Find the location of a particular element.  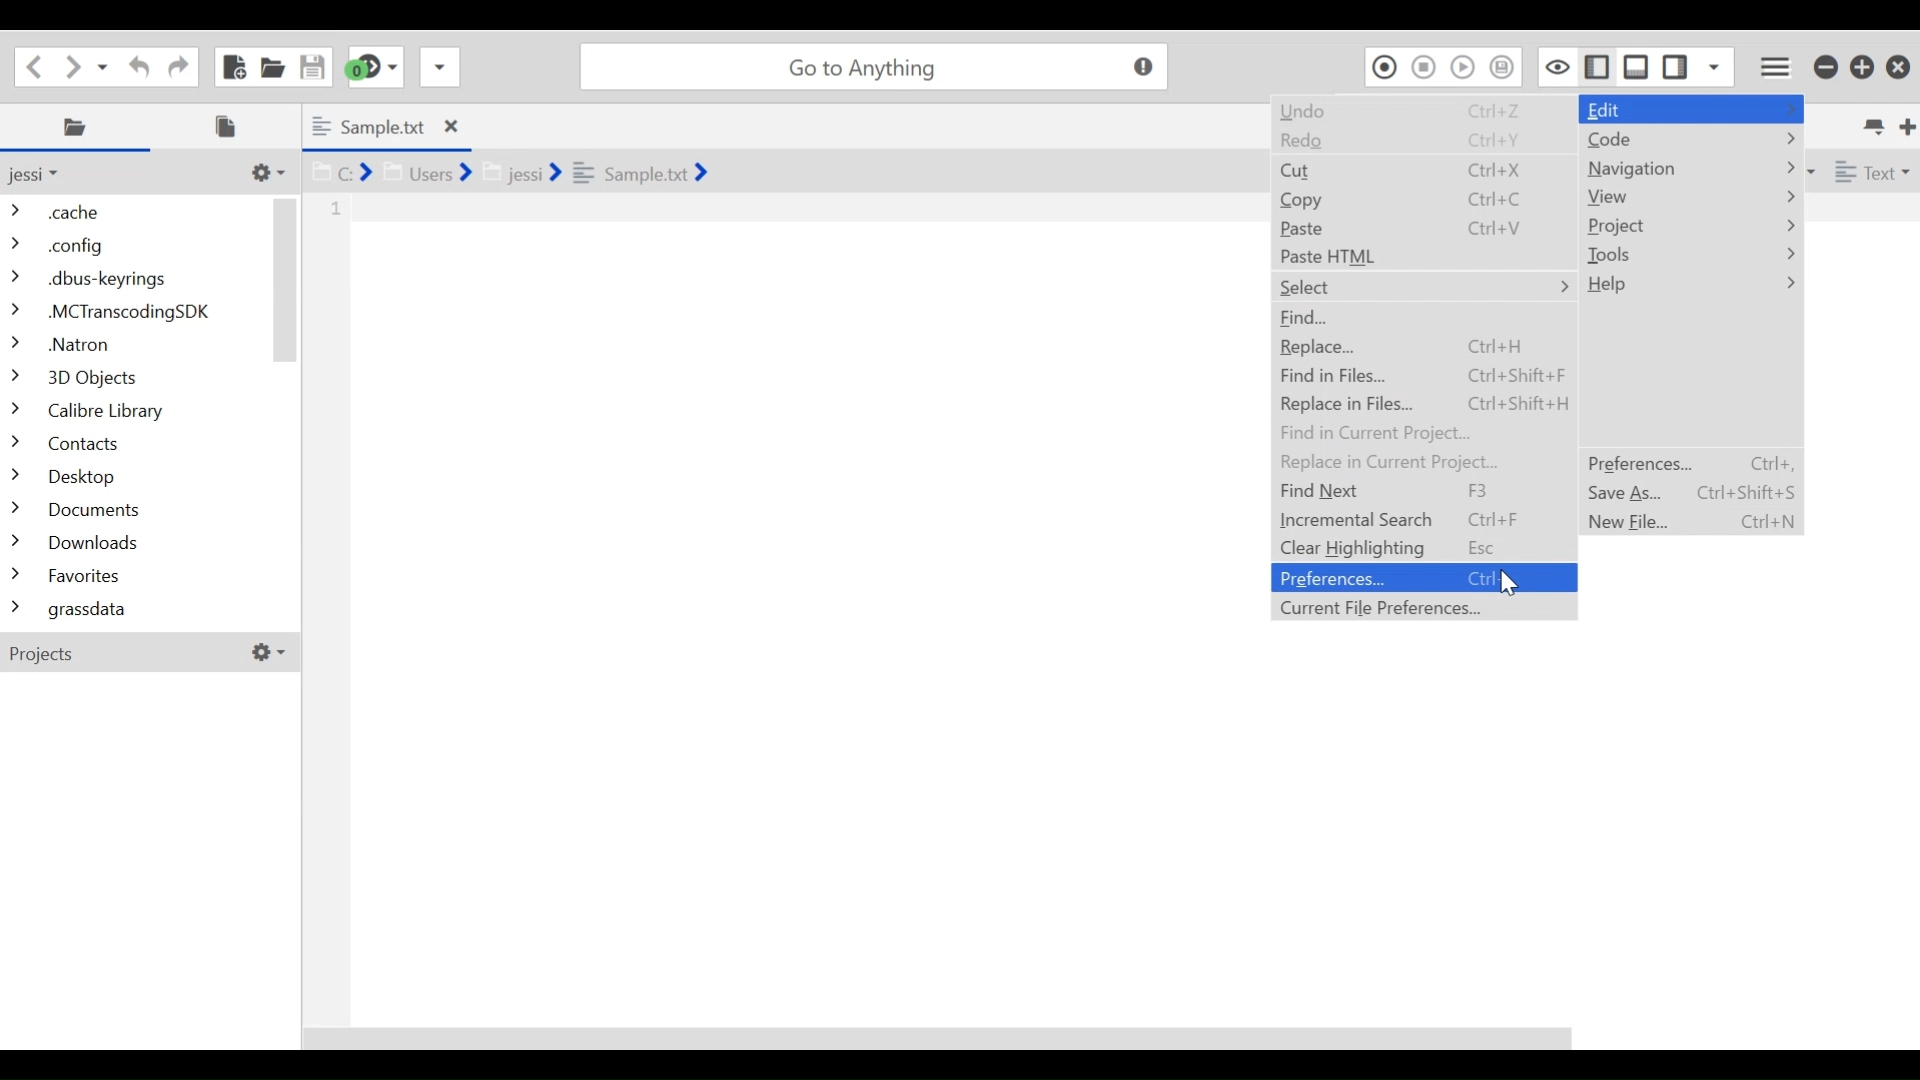

Show in location is located at coordinates (507, 170).